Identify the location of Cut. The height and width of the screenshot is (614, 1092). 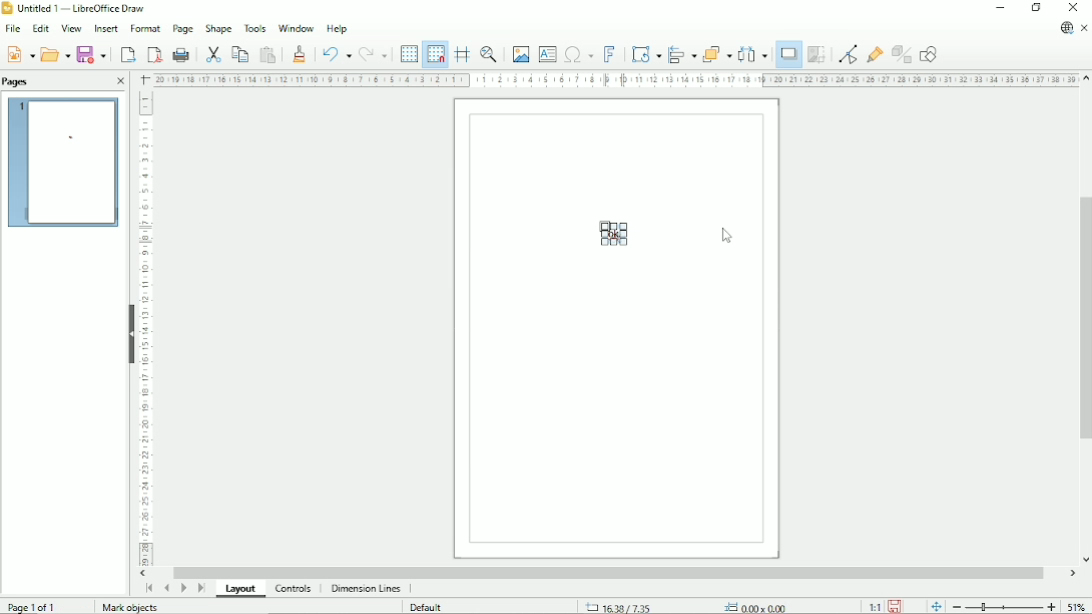
(214, 54).